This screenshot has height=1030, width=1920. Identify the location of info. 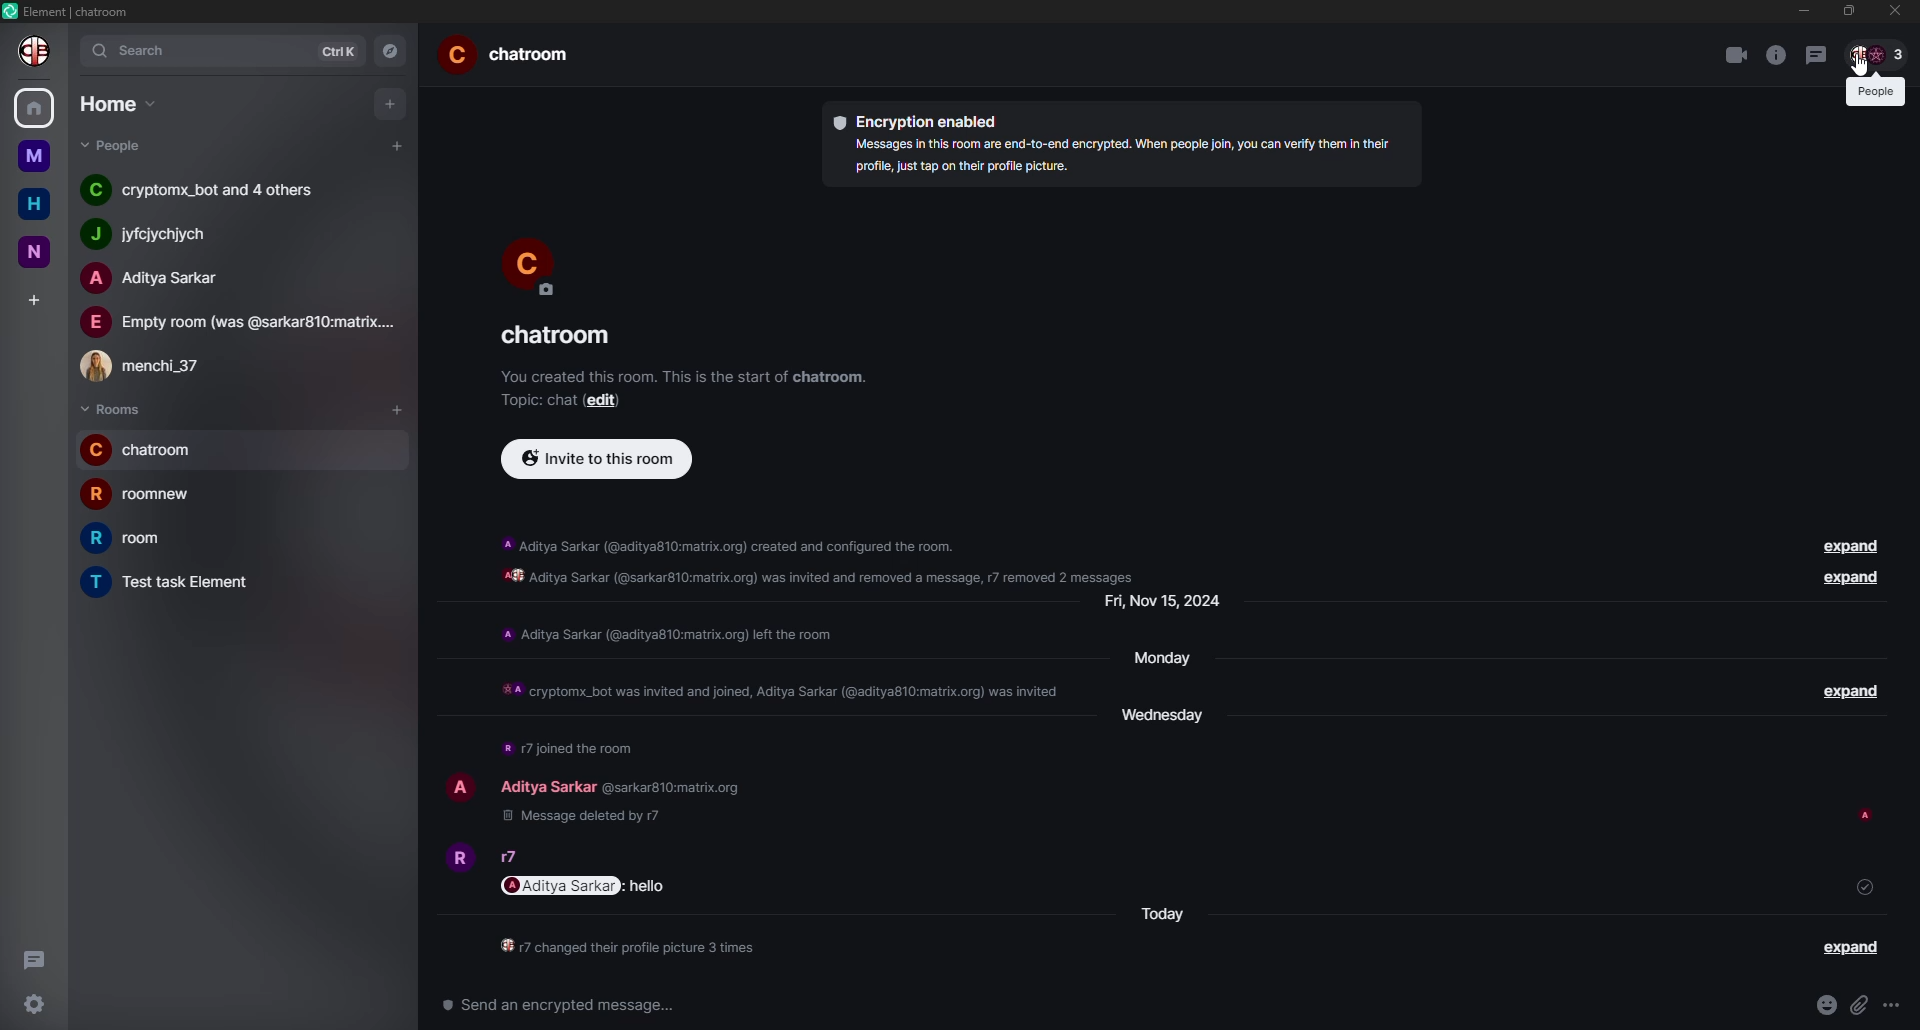
(778, 687).